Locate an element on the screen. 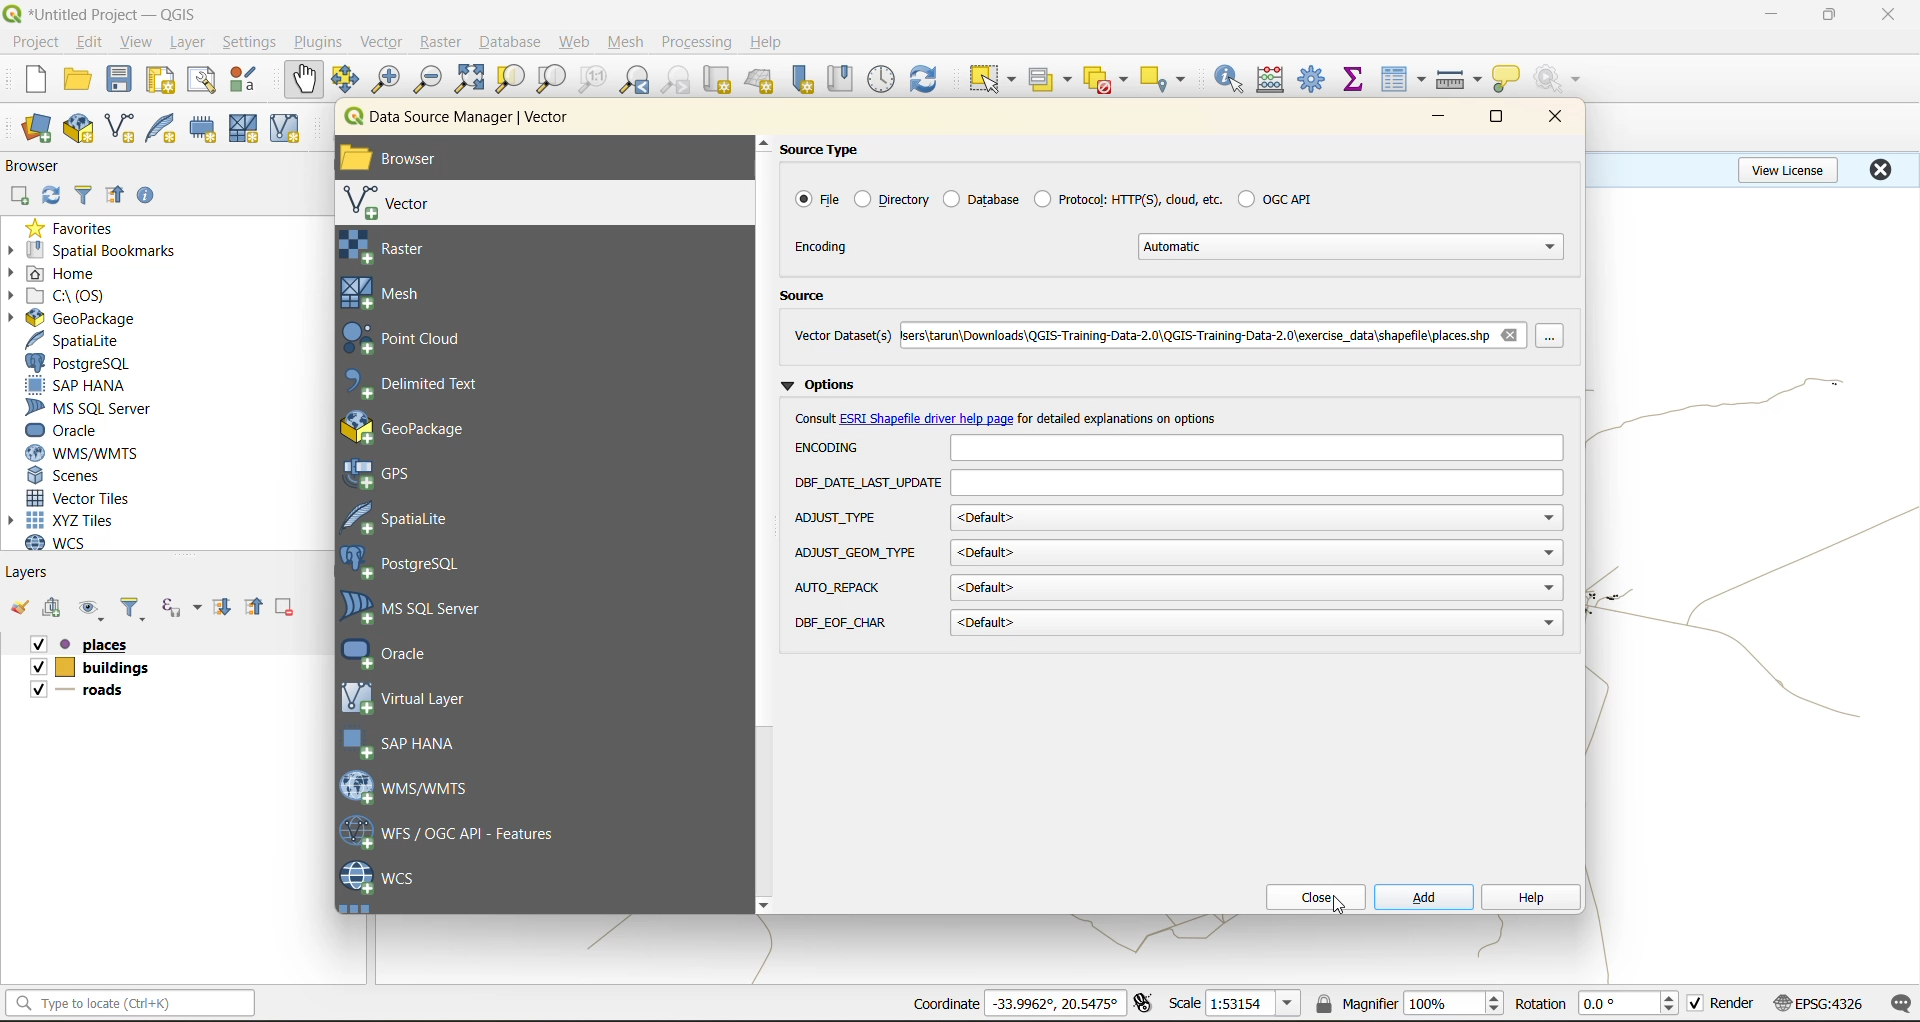 Image resolution: width=1920 pixels, height=1022 pixels. browser is located at coordinates (41, 169).